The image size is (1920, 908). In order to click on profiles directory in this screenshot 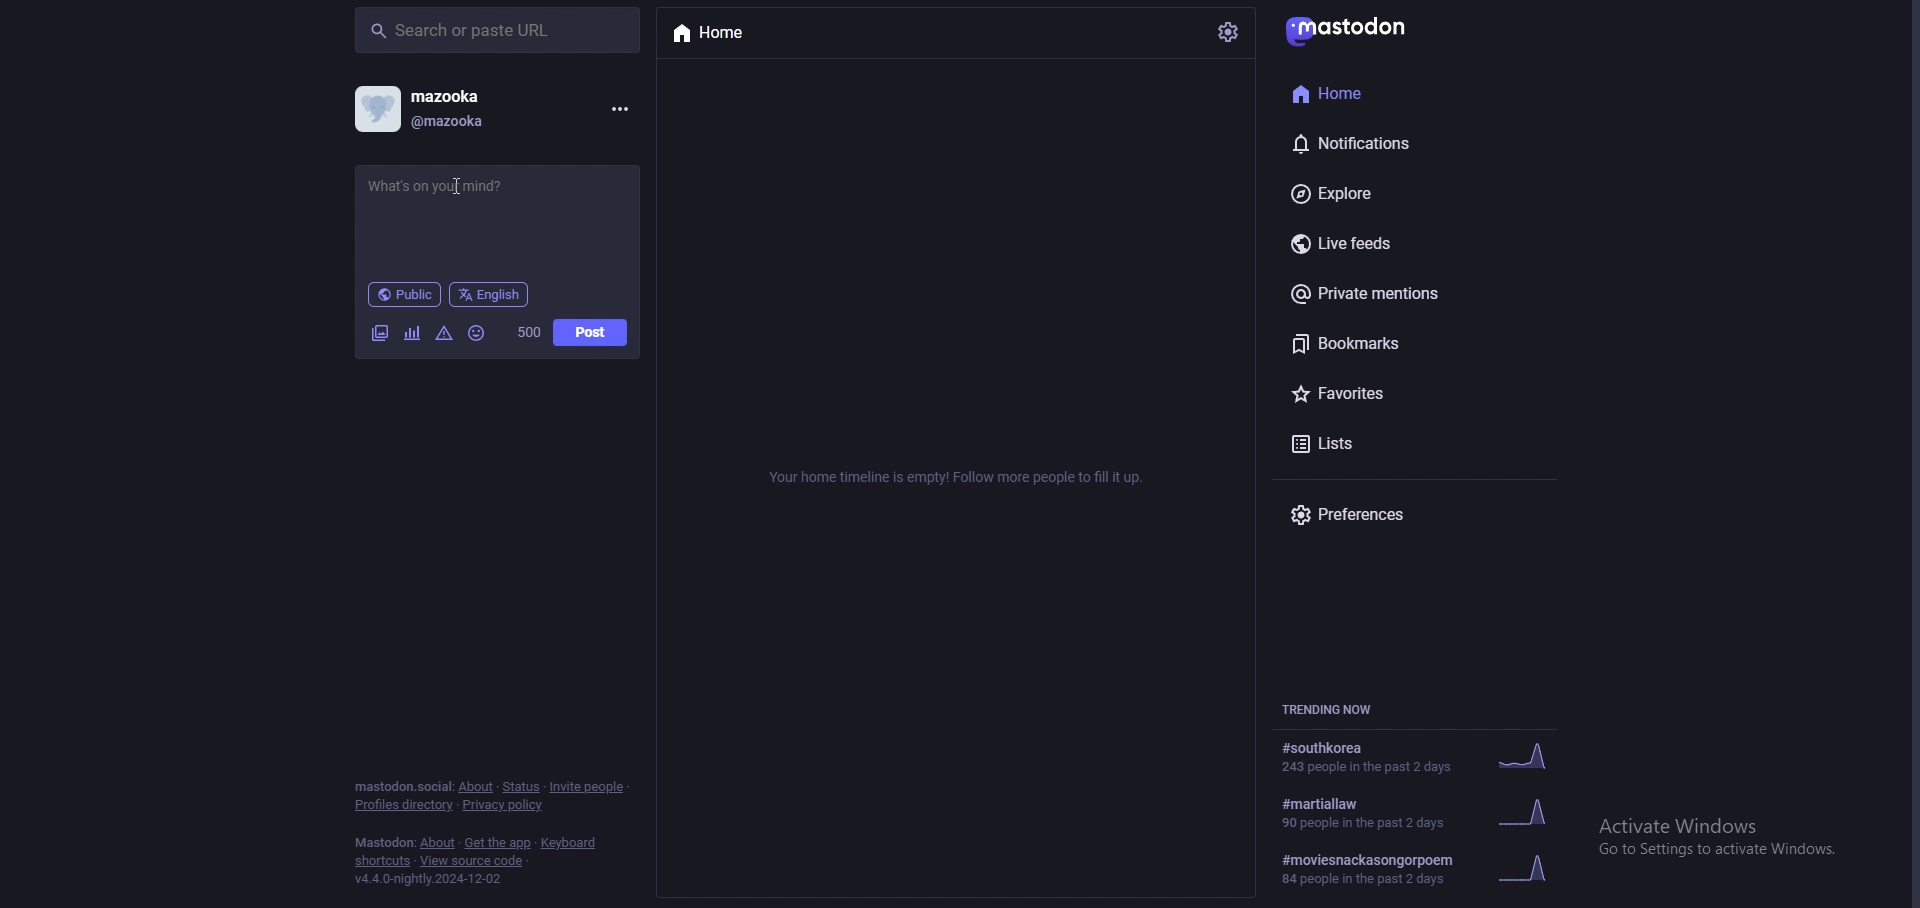, I will do `click(402, 805)`.